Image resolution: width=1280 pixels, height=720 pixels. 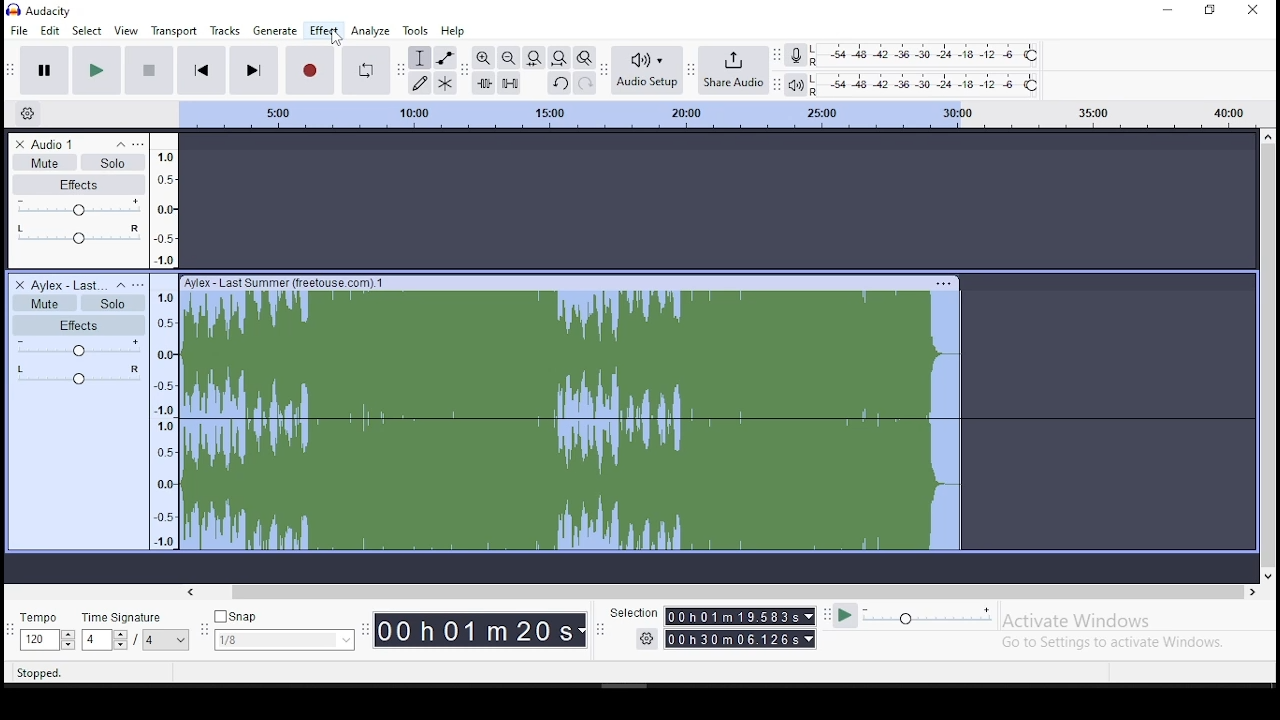 I want to click on close window, so click(x=1254, y=12).